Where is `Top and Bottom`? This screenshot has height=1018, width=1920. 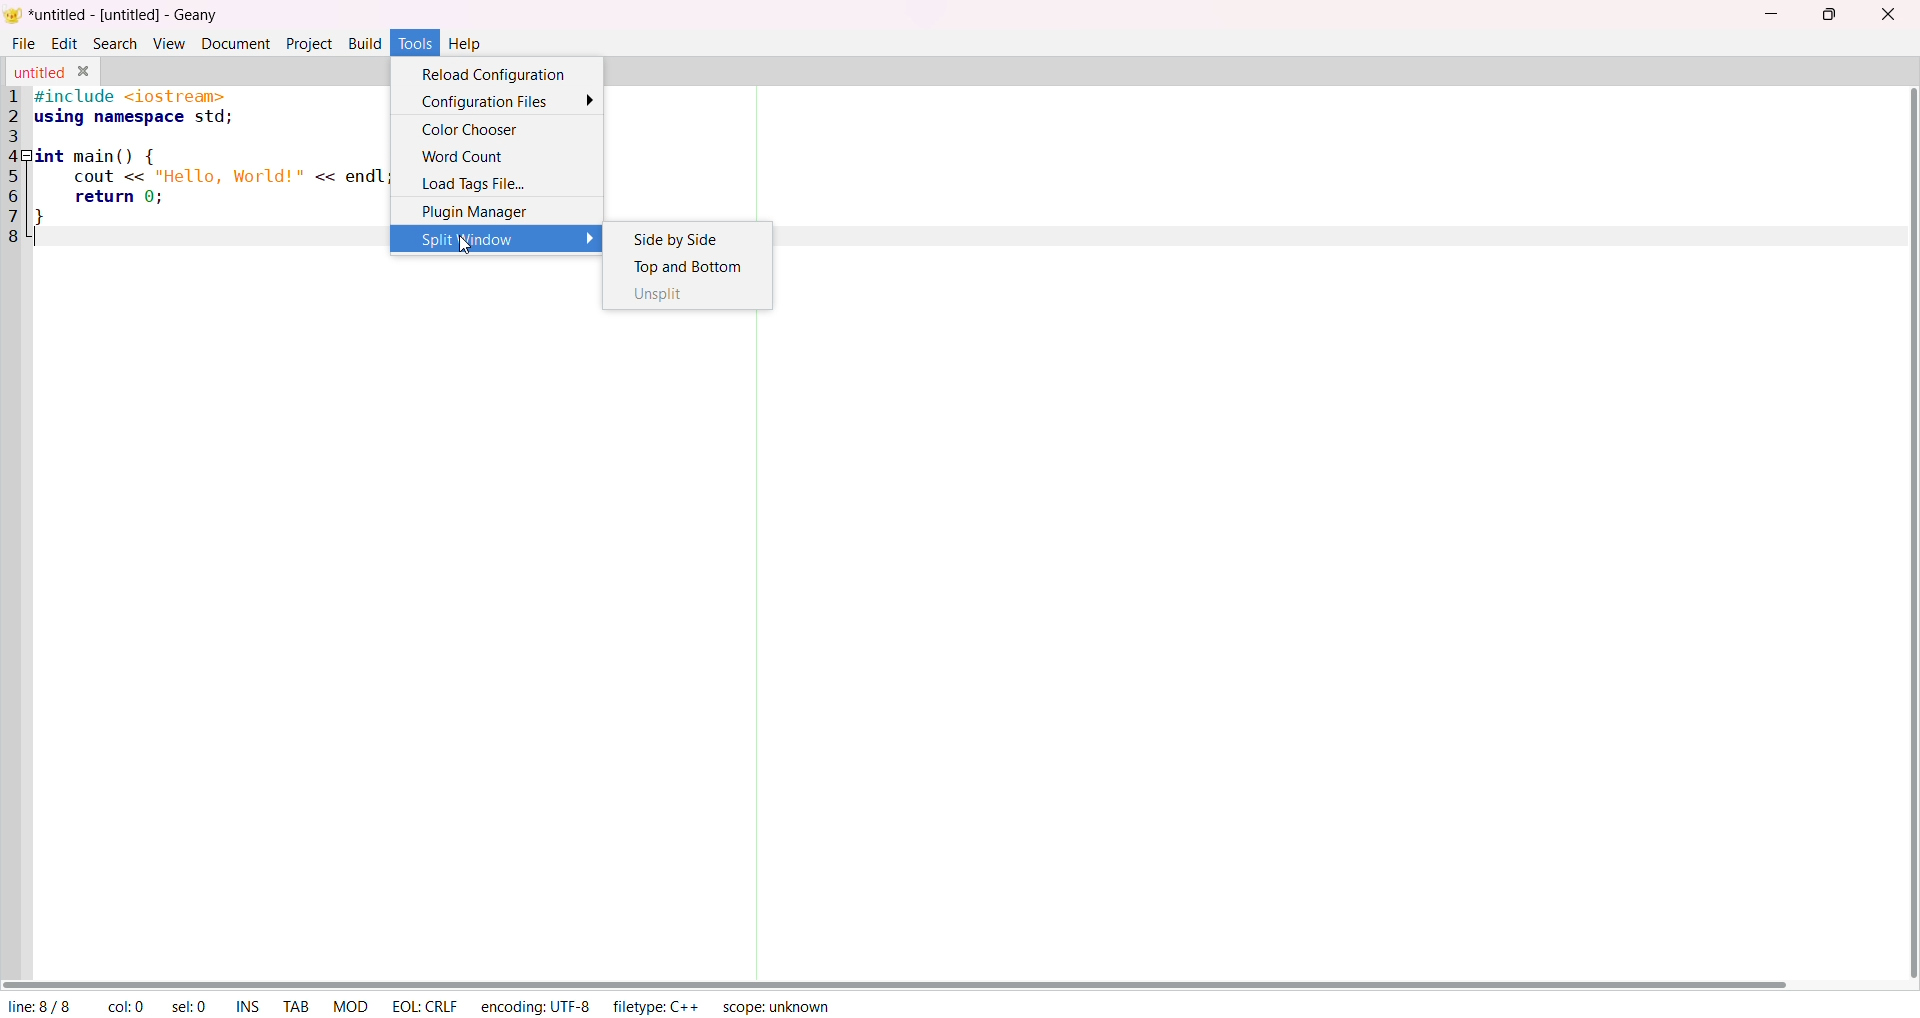 Top and Bottom is located at coordinates (686, 267).